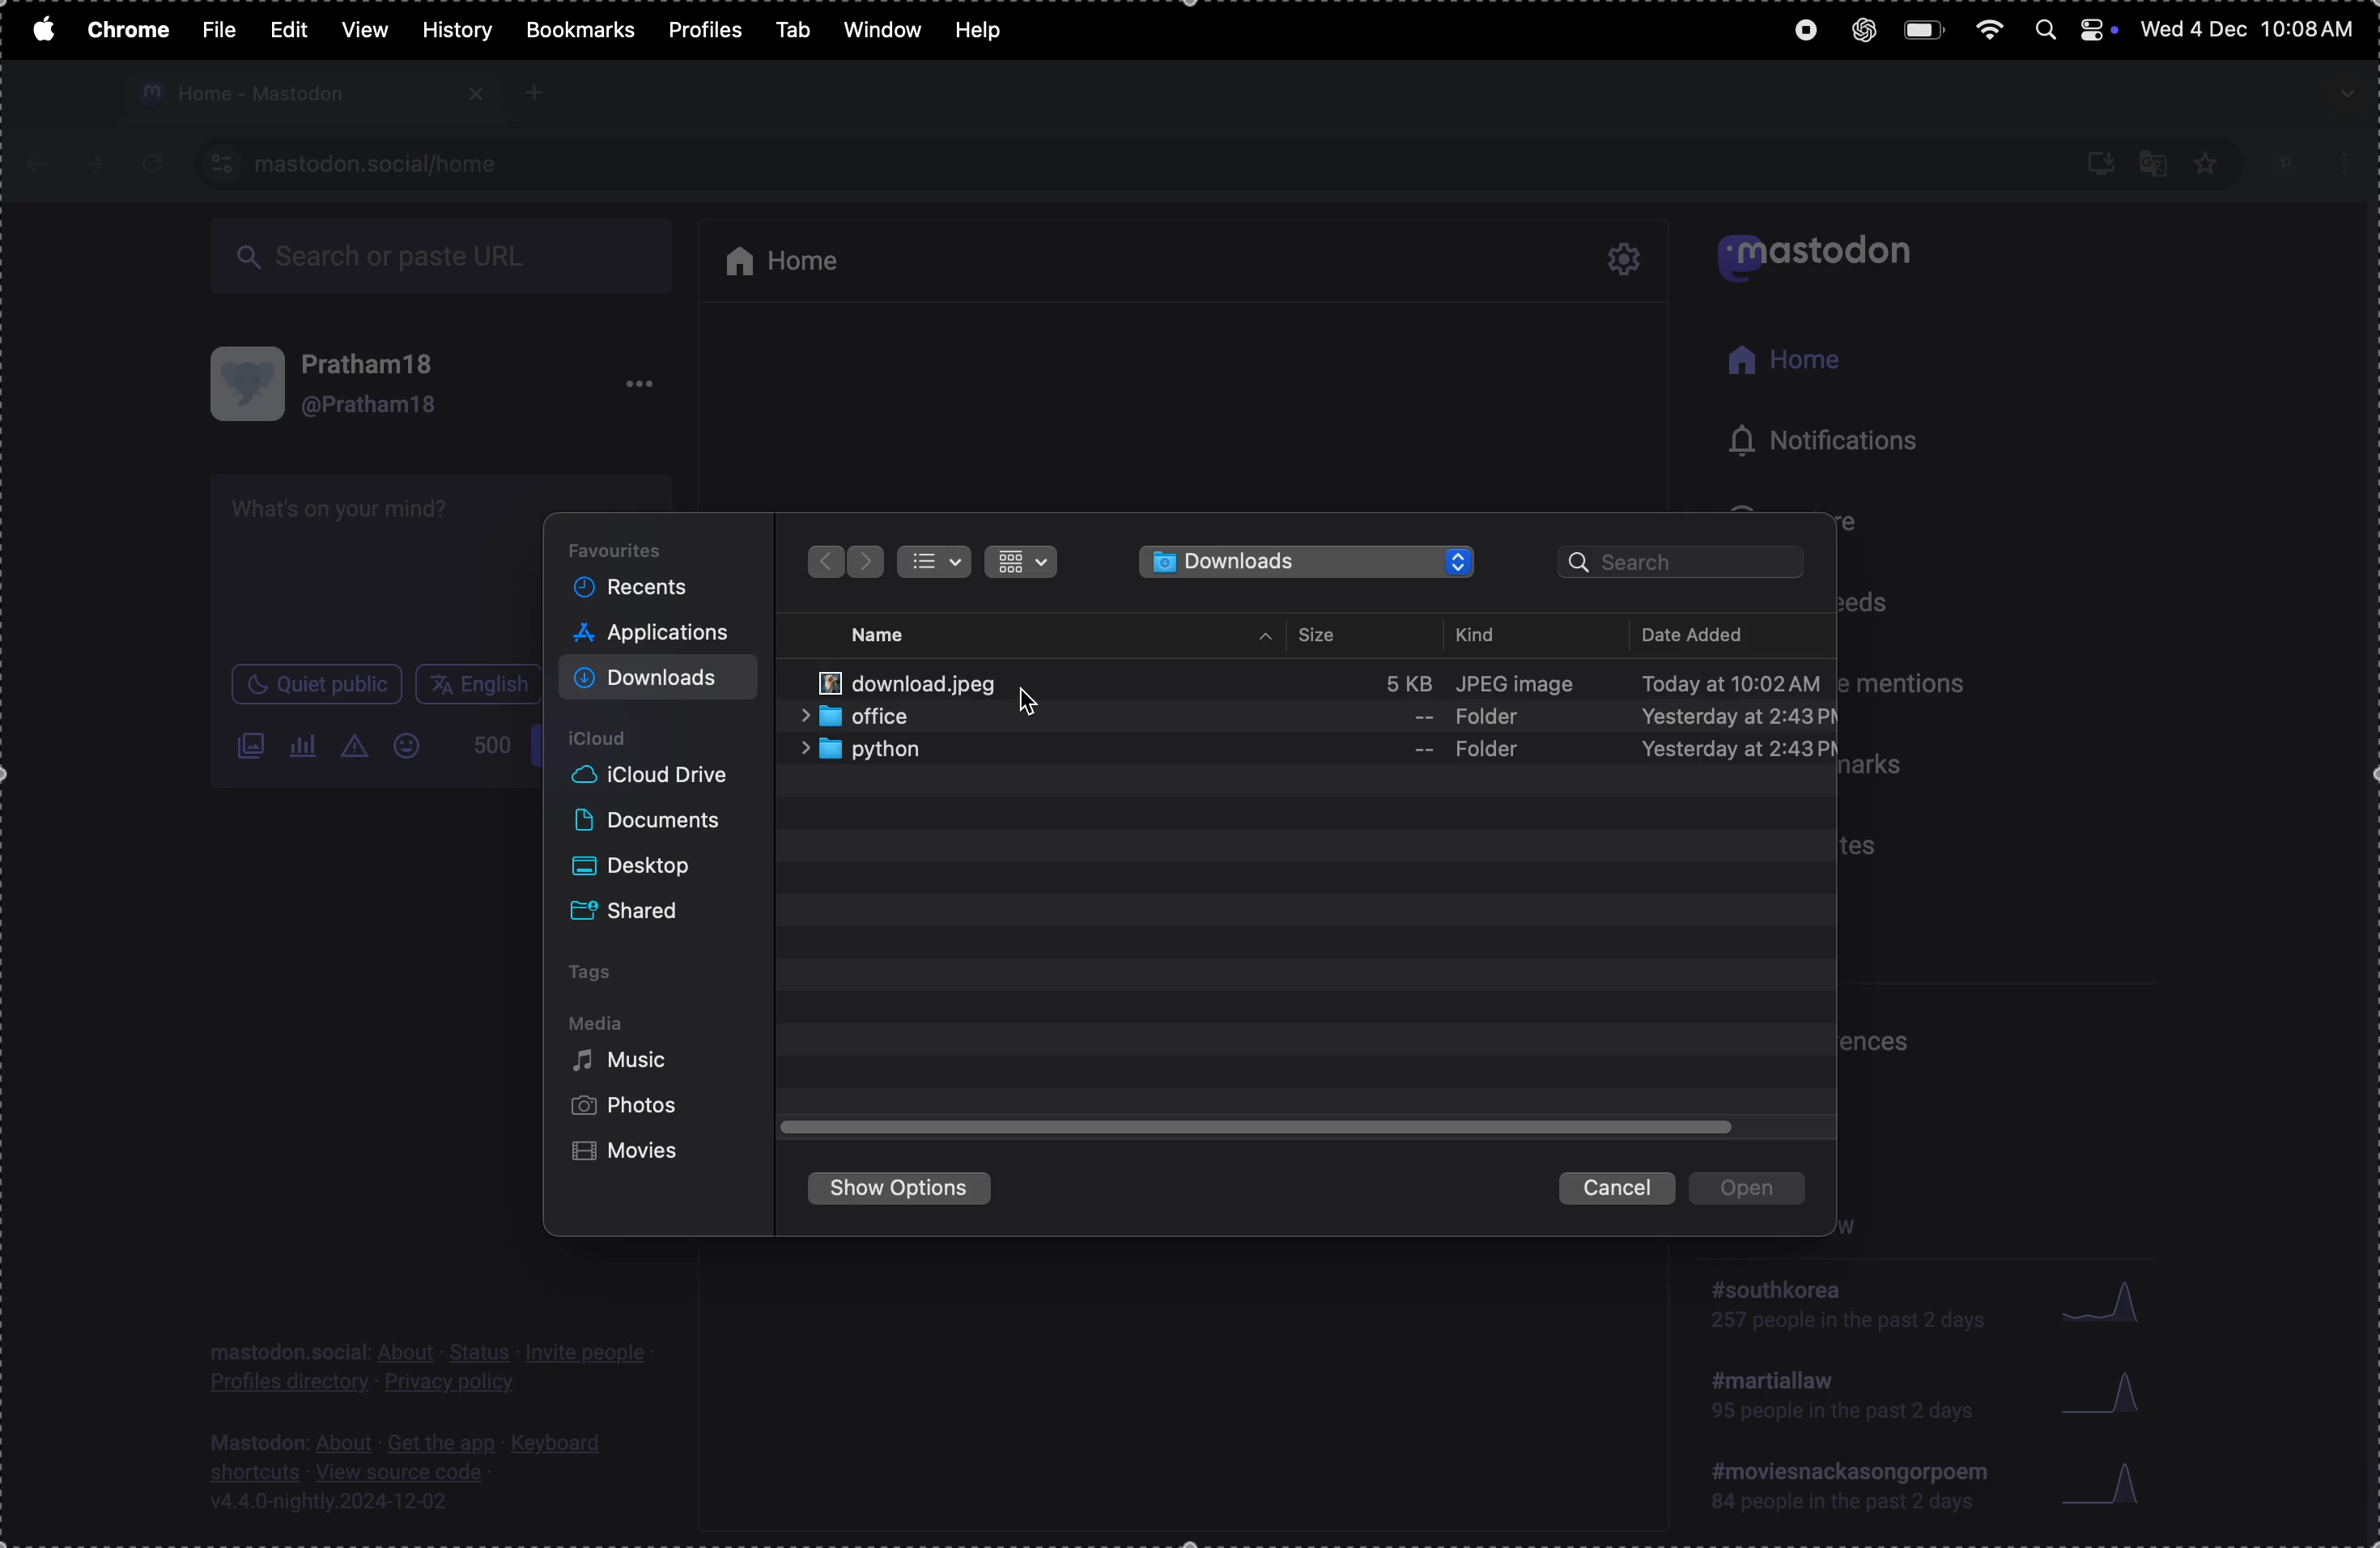 Image resolution: width=2380 pixels, height=1548 pixels. I want to click on #martial law, so click(1832, 1403).